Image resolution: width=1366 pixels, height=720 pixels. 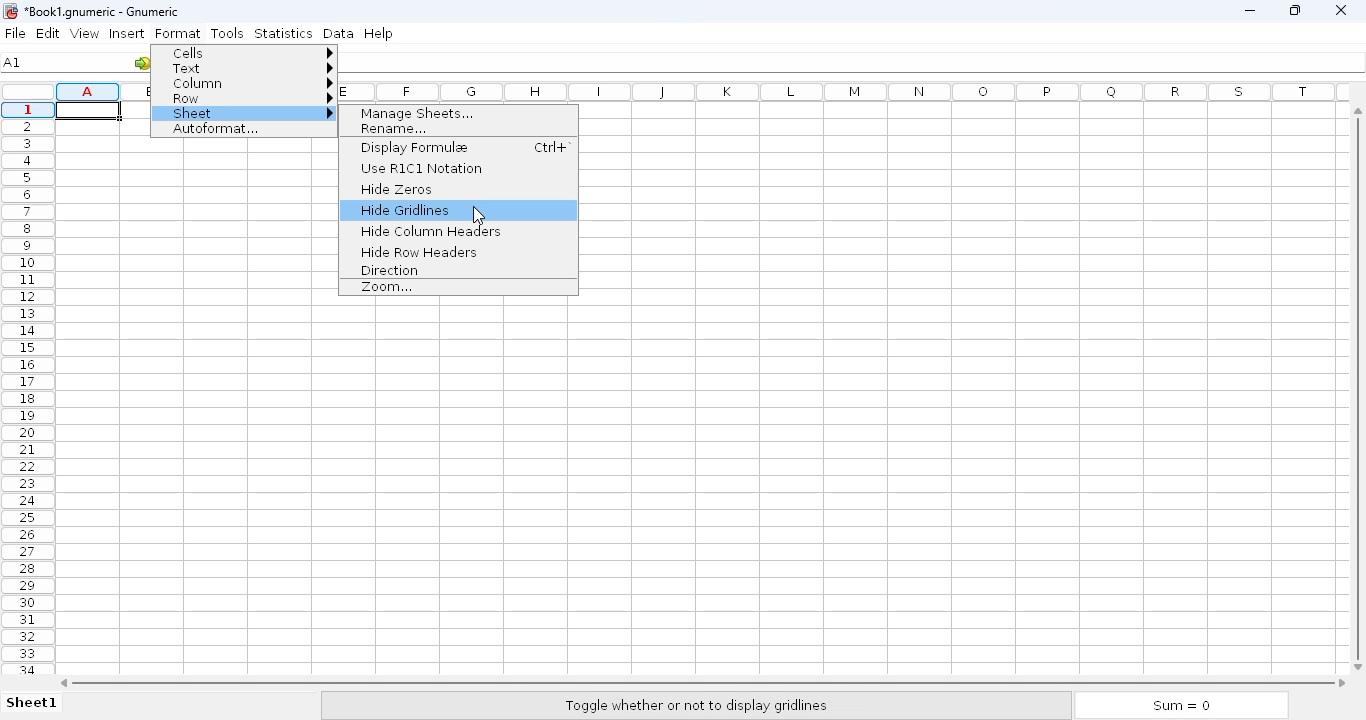 What do you see at coordinates (178, 33) in the screenshot?
I see `format` at bounding box center [178, 33].